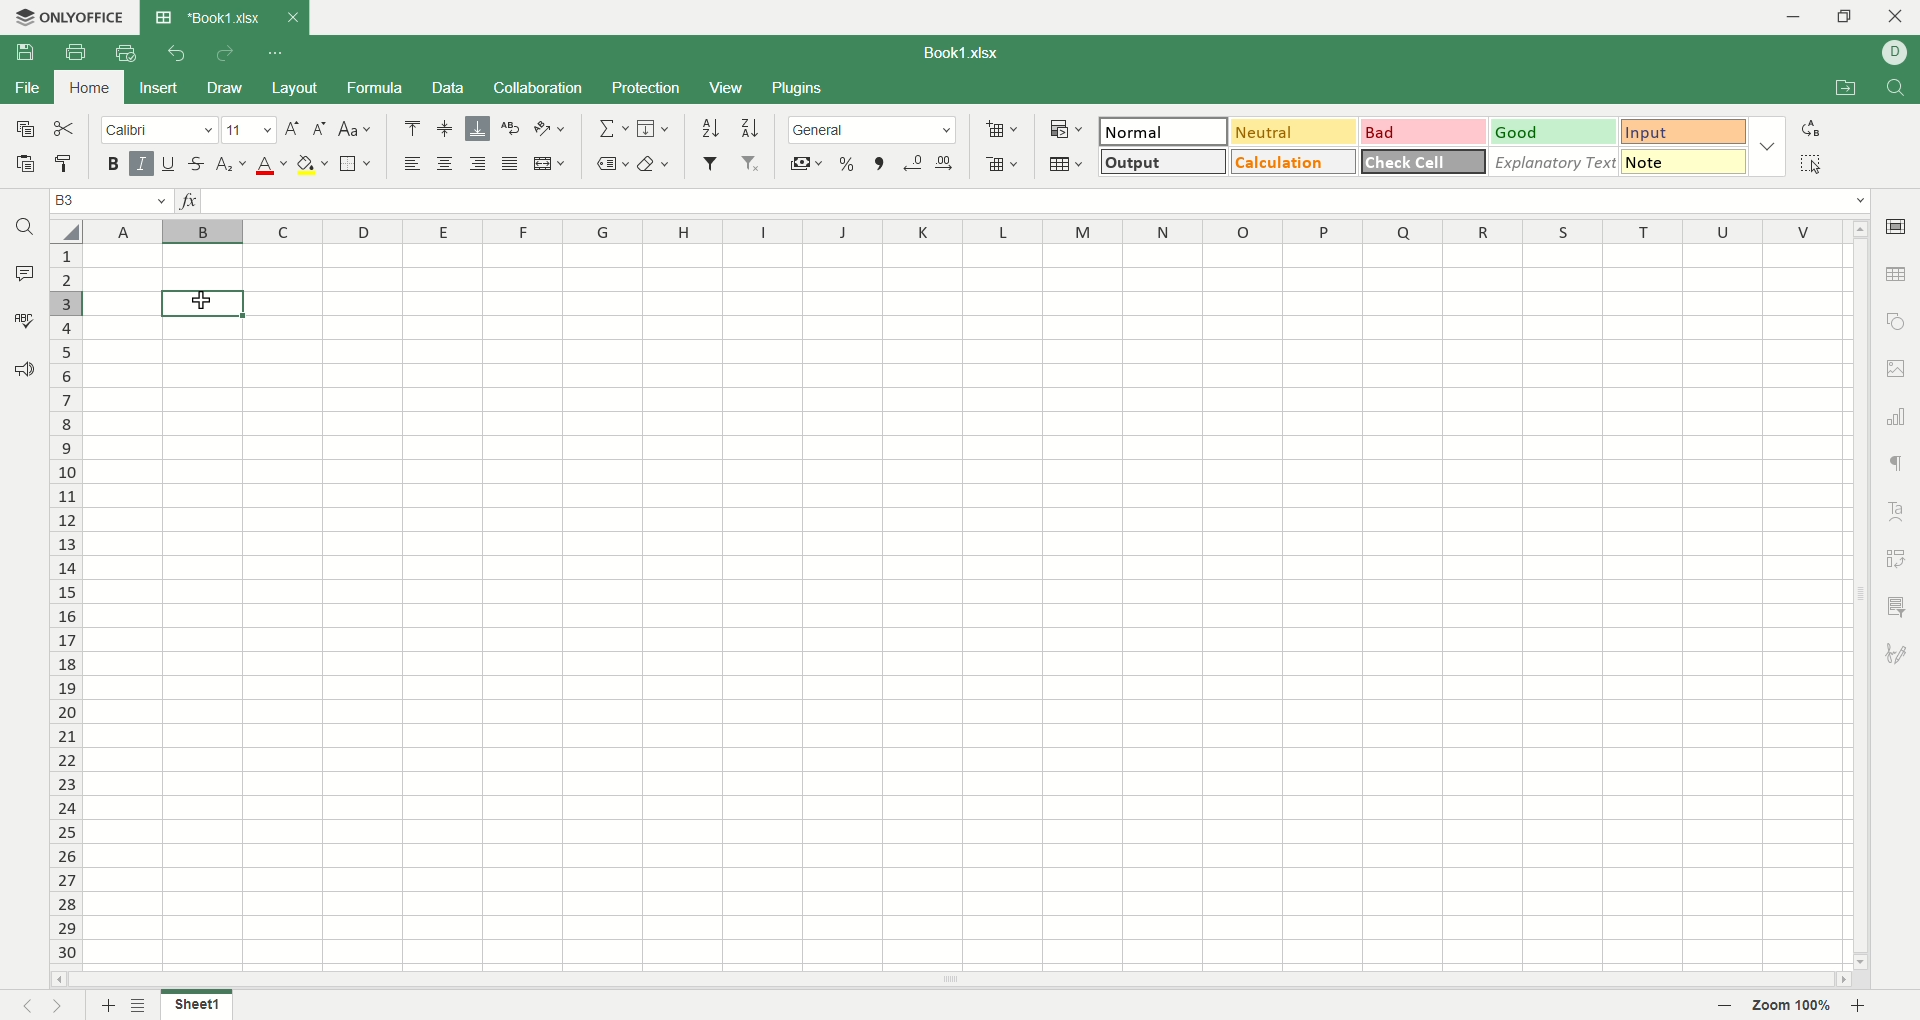 Image resolution: width=1920 pixels, height=1020 pixels. I want to click on italic, so click(142, 162).